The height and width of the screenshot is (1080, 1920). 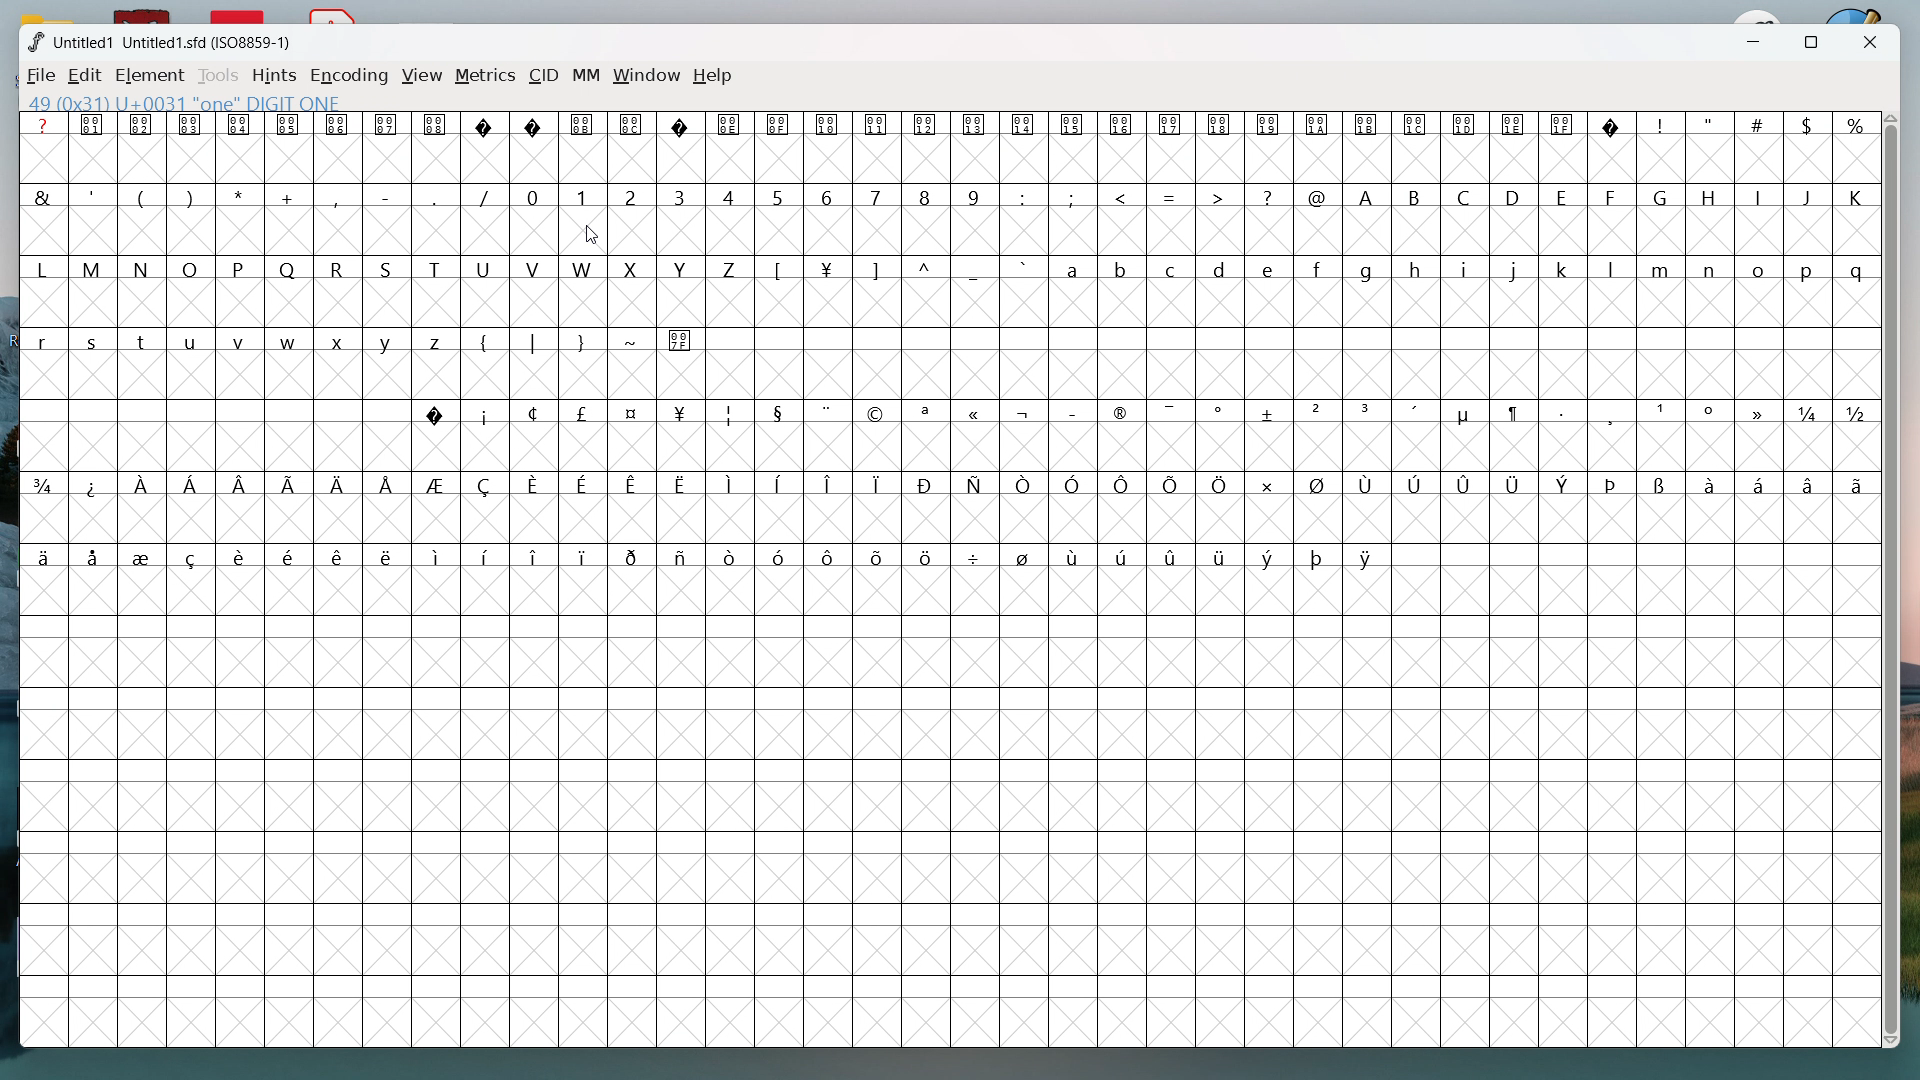 I want to click on symbol, so click(x=1271, y=412).